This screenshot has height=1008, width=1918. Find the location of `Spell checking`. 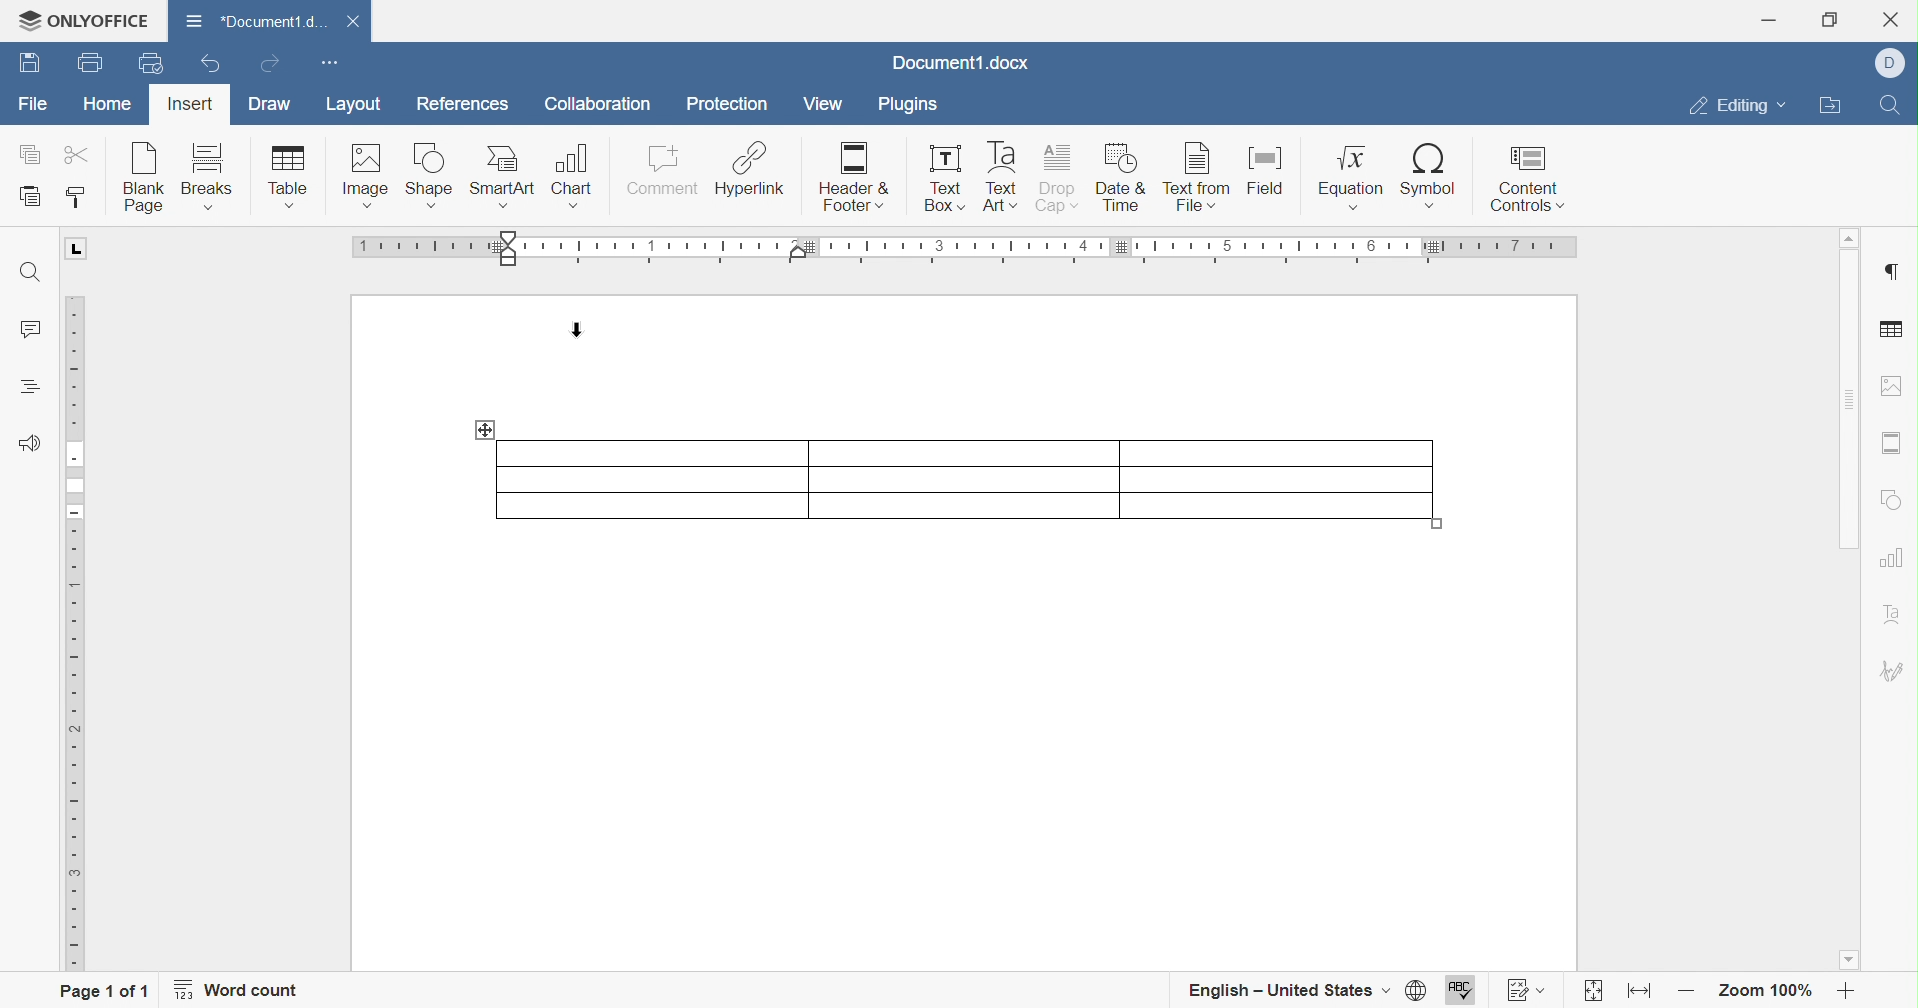

Spell checking is located at coordinates (1462, 988).